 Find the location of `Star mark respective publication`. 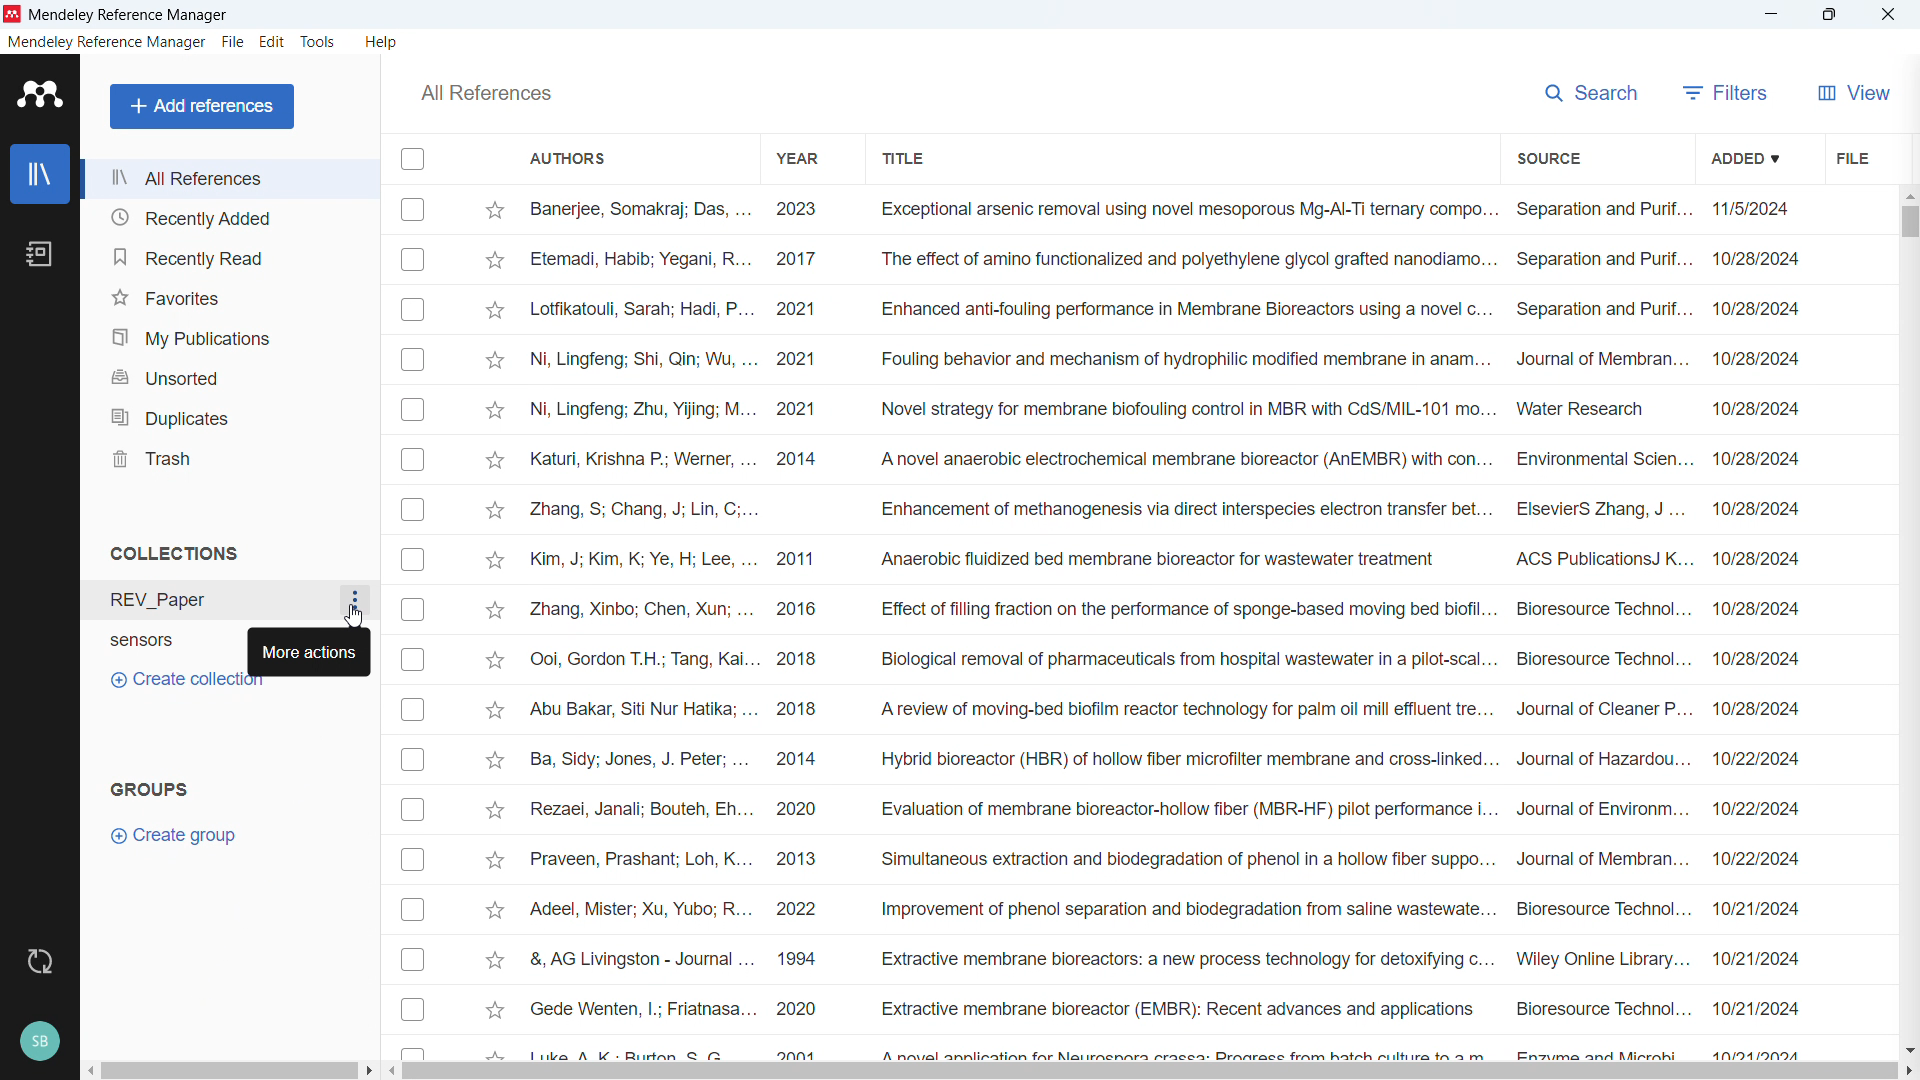

Star mark respective publication is located at coordinates (494, 660).